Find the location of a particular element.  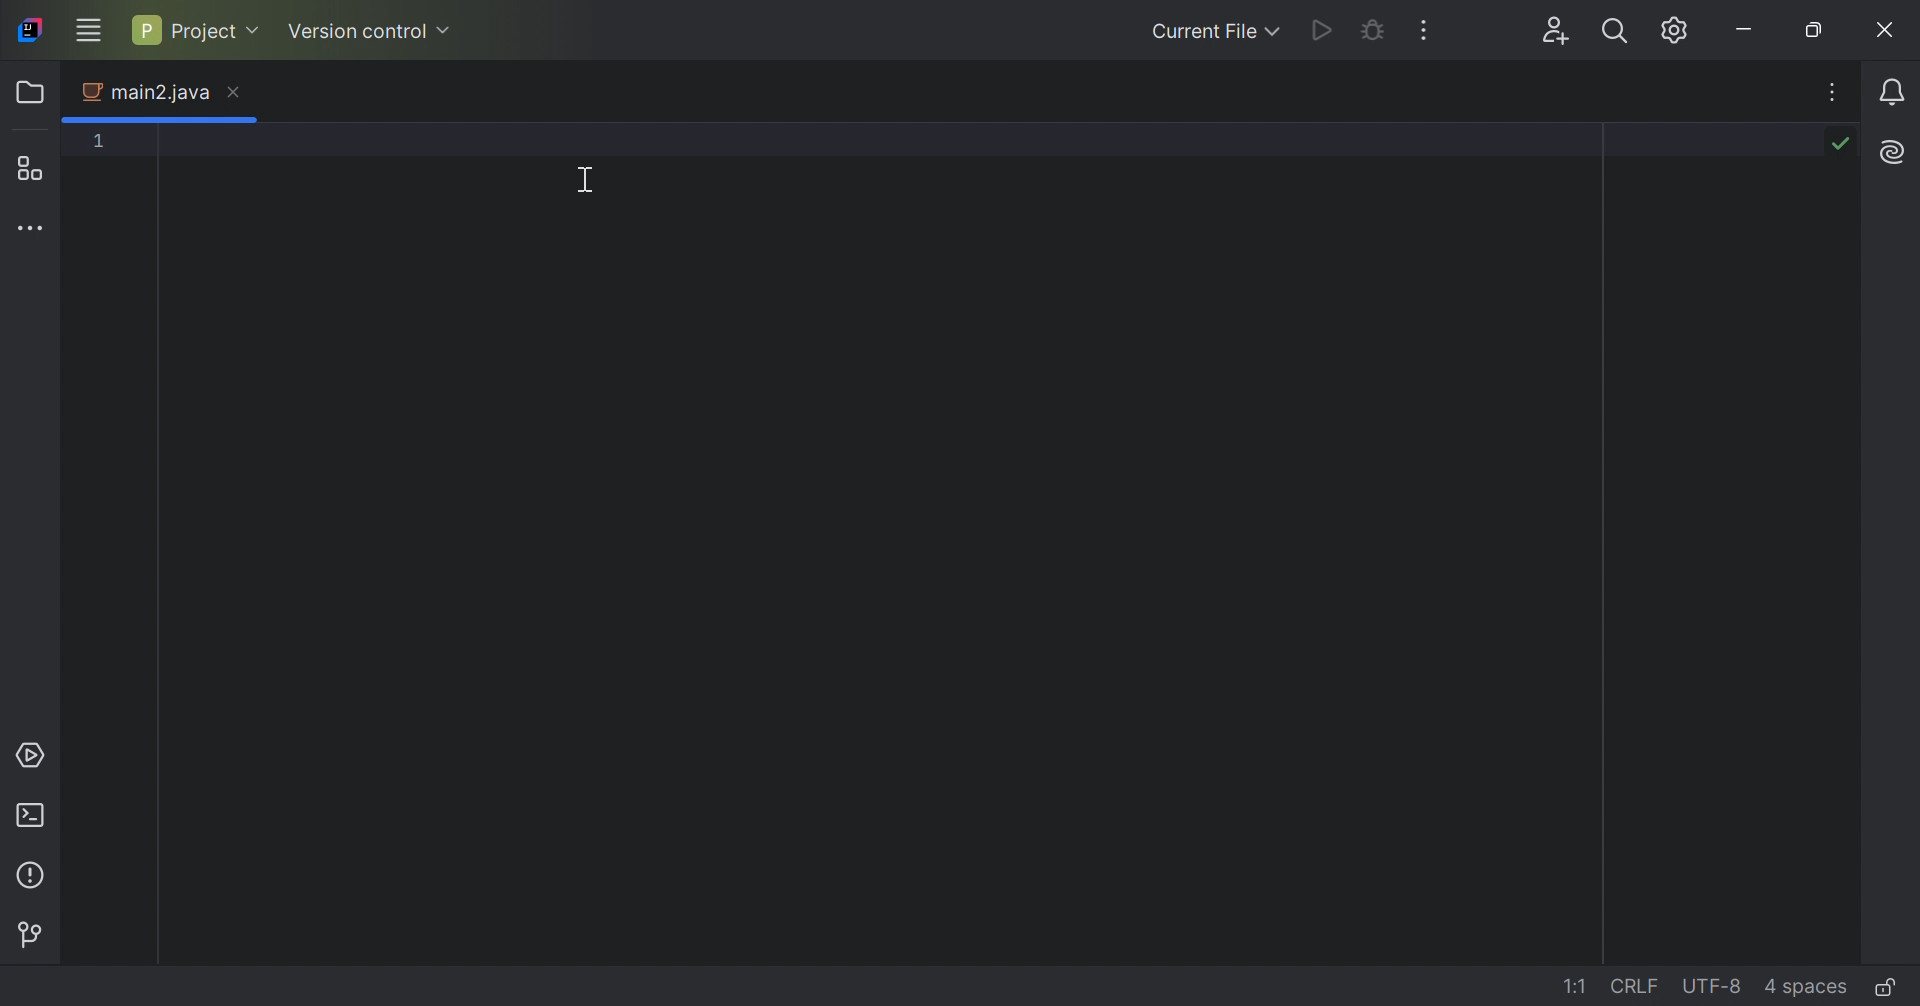

No problems found is located at coordinates (1842, 147).